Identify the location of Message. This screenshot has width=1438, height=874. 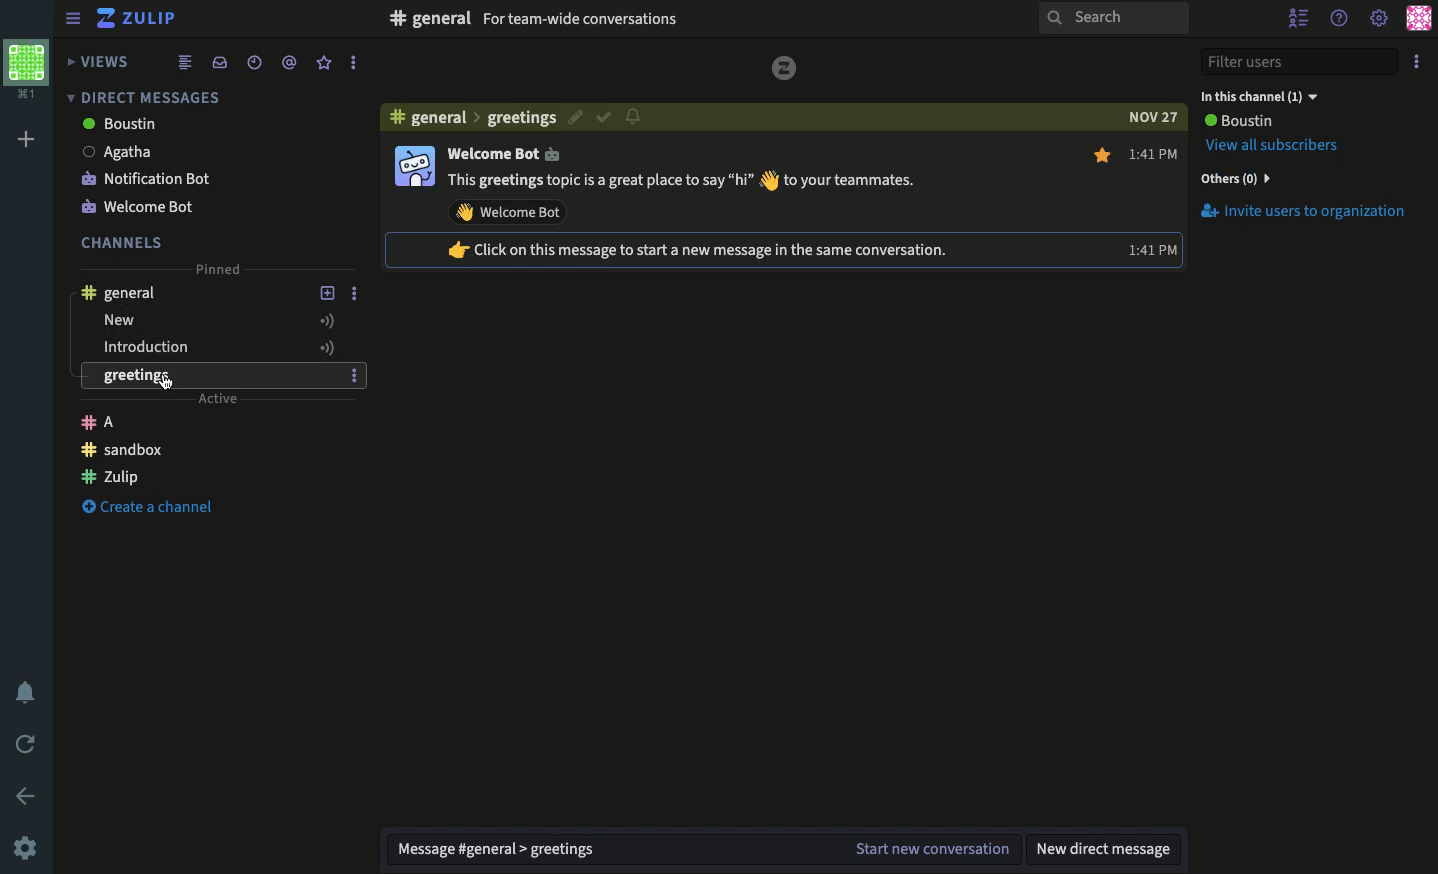
(604, 850).